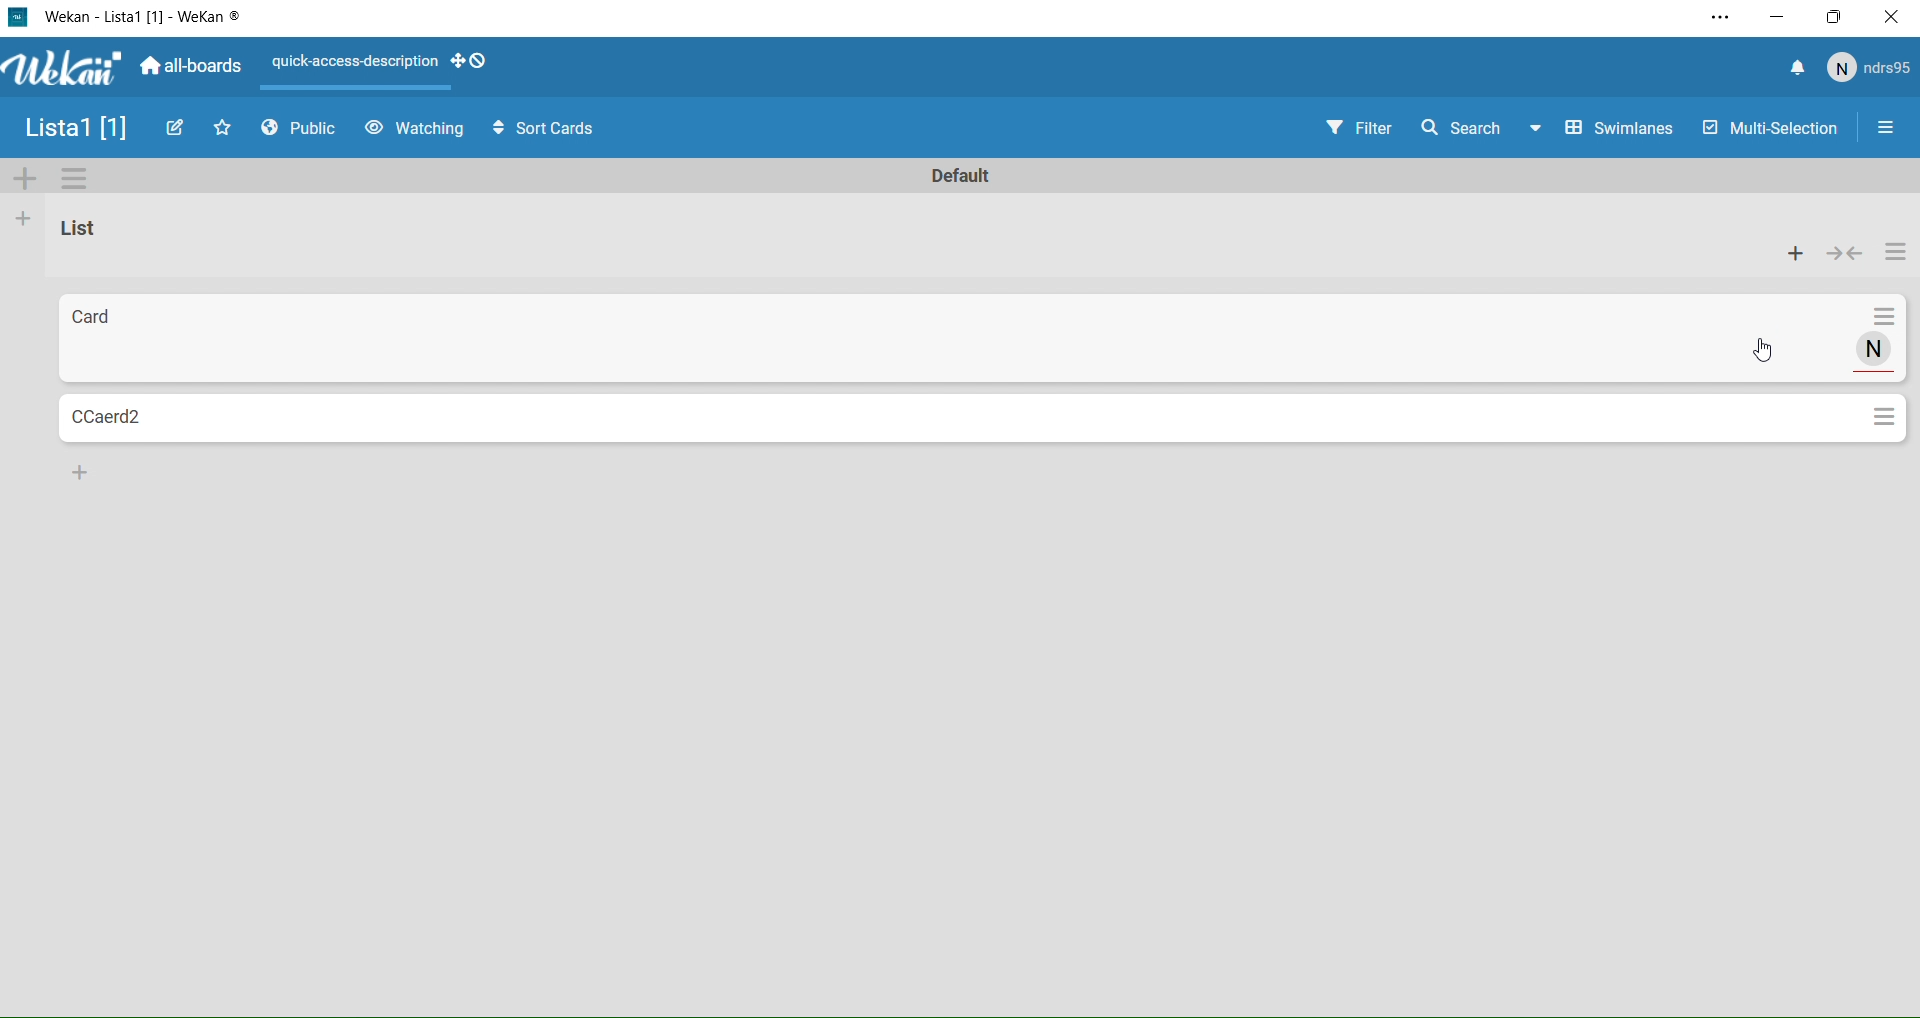  Describe the element at coordinates (85, 472) in the screenshot. I see `add` at that location.